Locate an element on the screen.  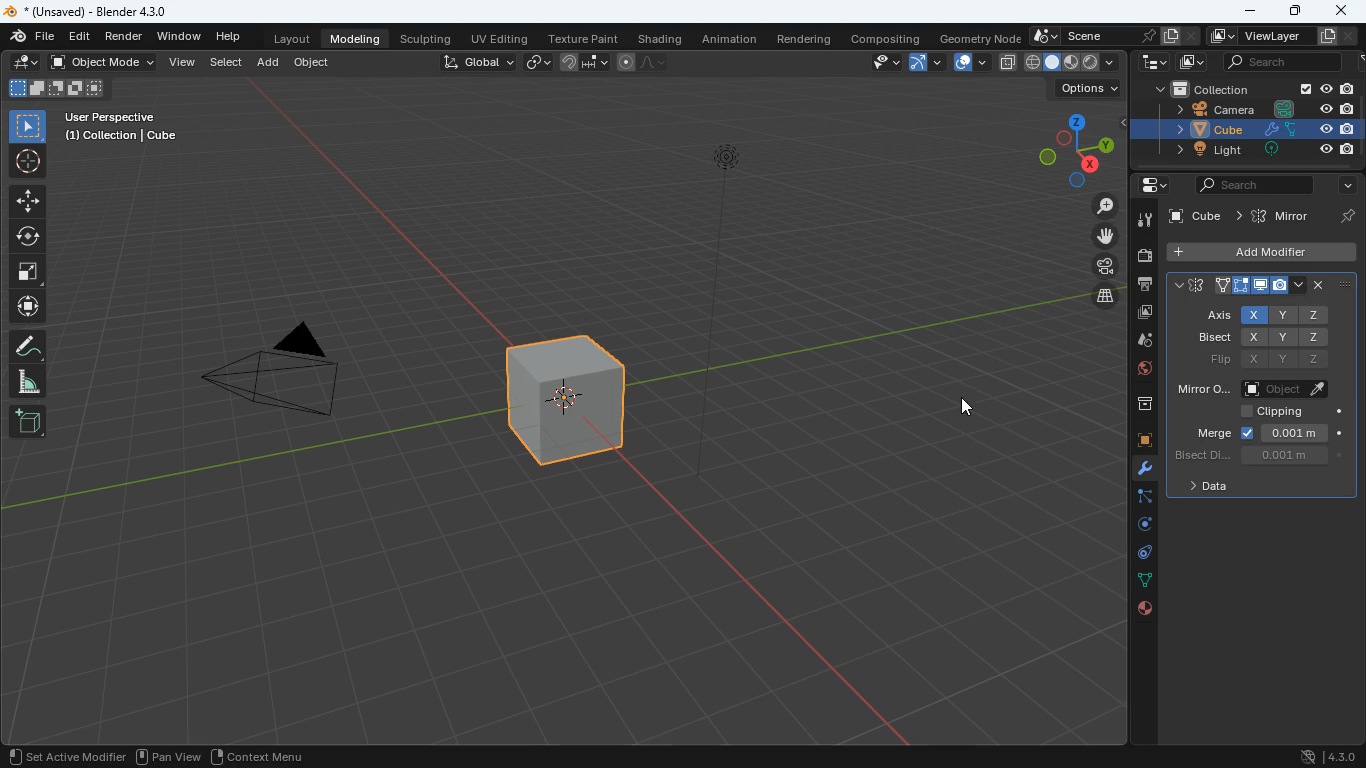
layout is located at coordinates (293, 37).